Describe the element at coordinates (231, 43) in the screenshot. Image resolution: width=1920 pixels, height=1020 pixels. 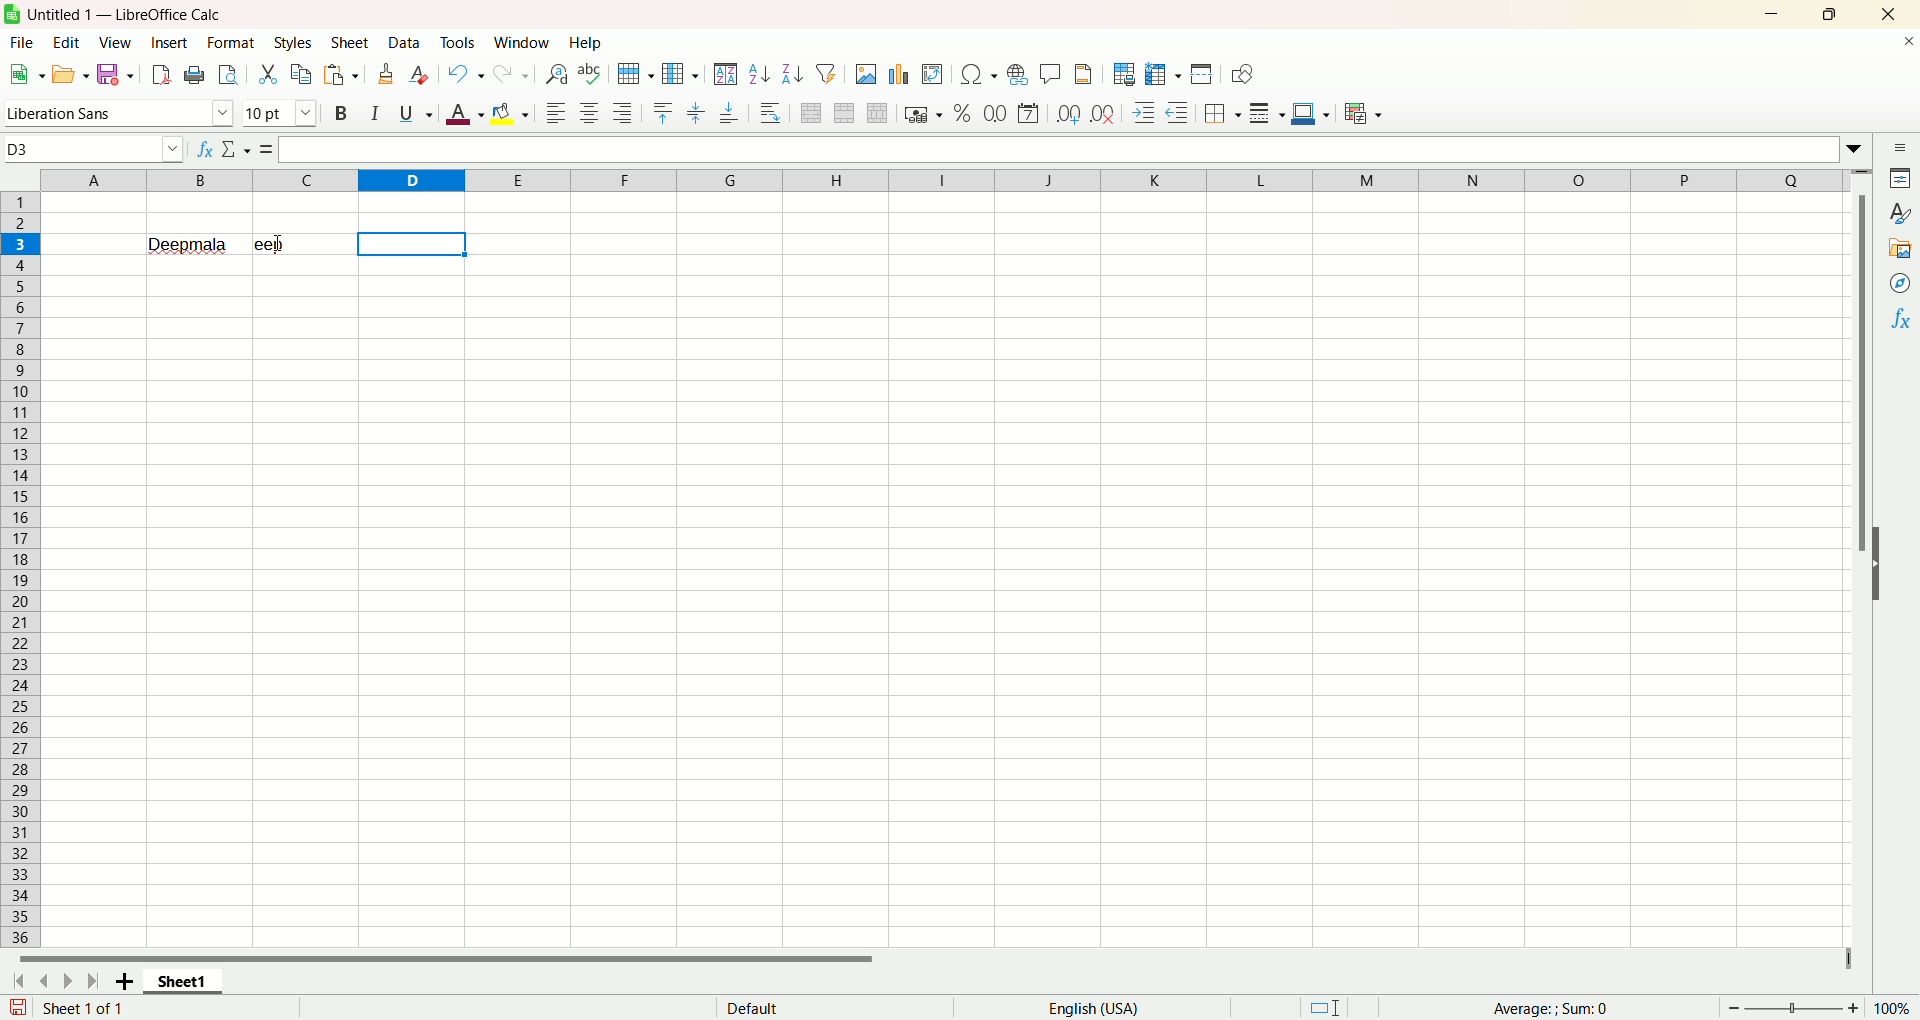
I see `Format` at that location.